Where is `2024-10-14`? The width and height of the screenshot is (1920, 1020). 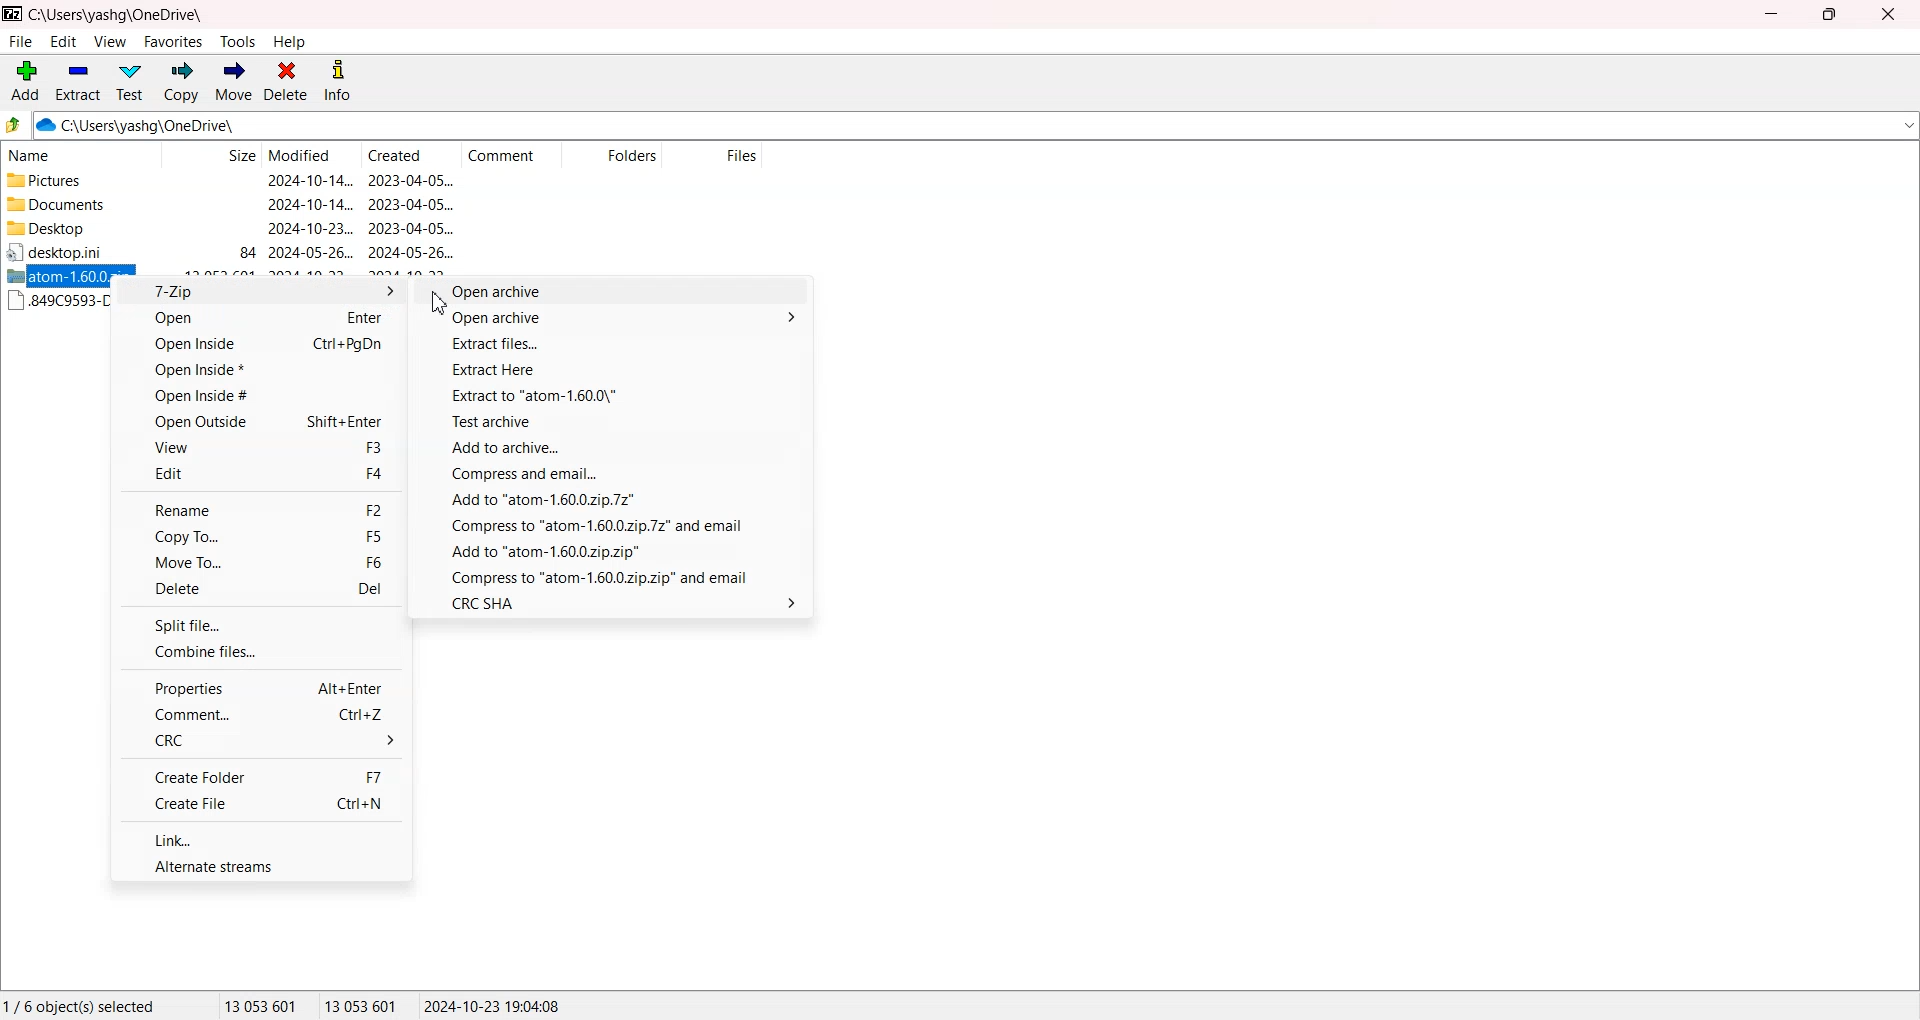 2024-10-14 is located at coordinates (309, 203).